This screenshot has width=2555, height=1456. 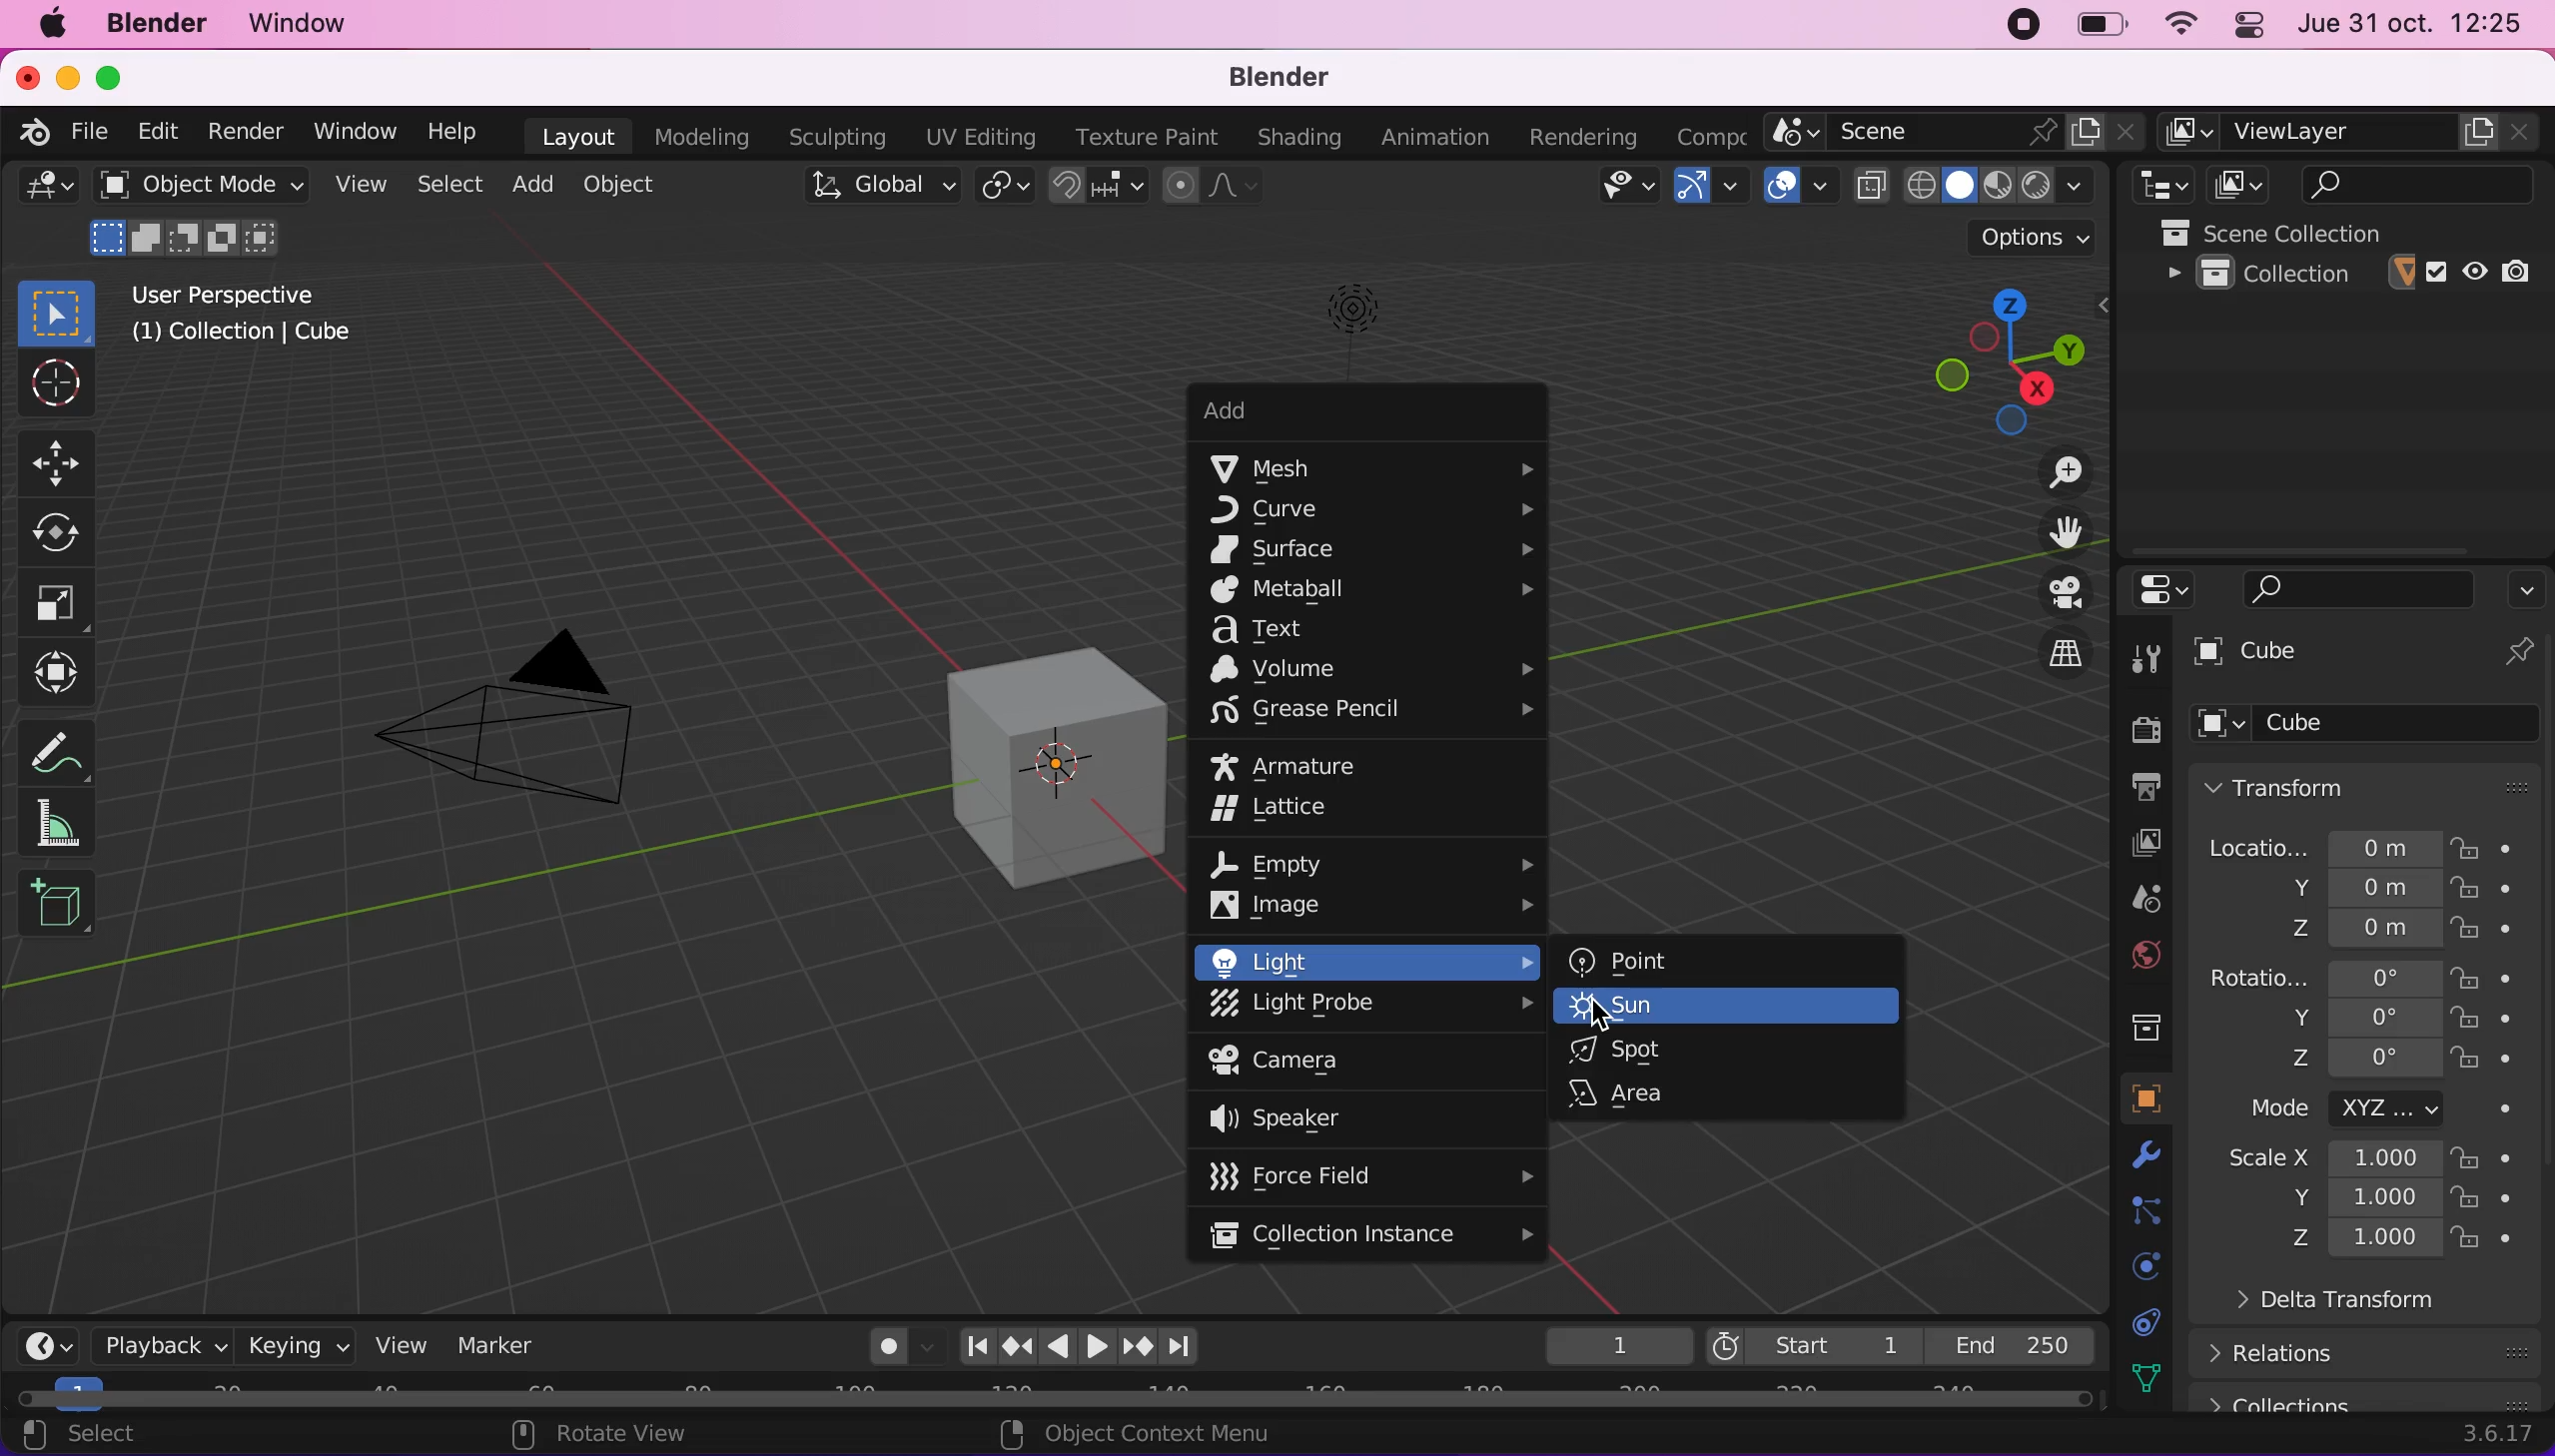 I want to click on move, so click(x=61, y=462).